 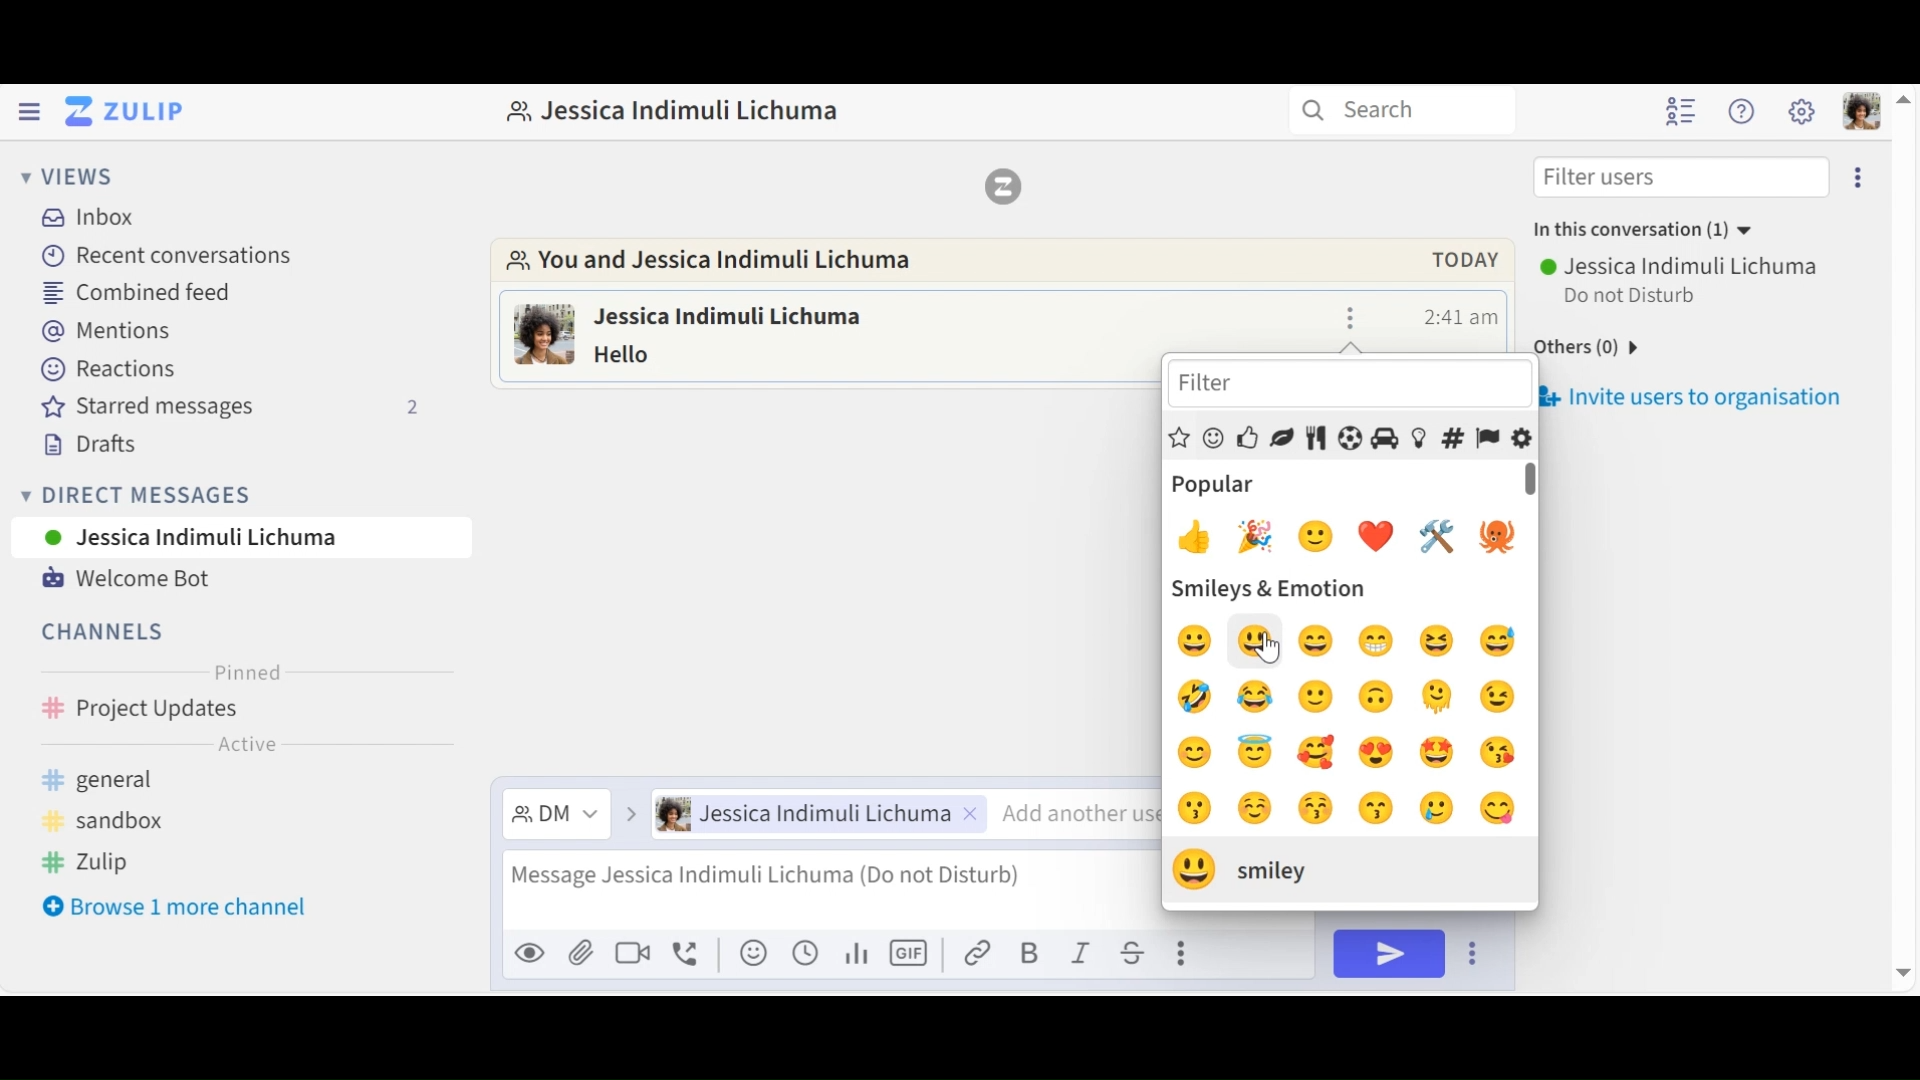 What do you see at coordinates (244, 673) in the screenshot?
I see `Pinned` at bounding box center [244, 673].